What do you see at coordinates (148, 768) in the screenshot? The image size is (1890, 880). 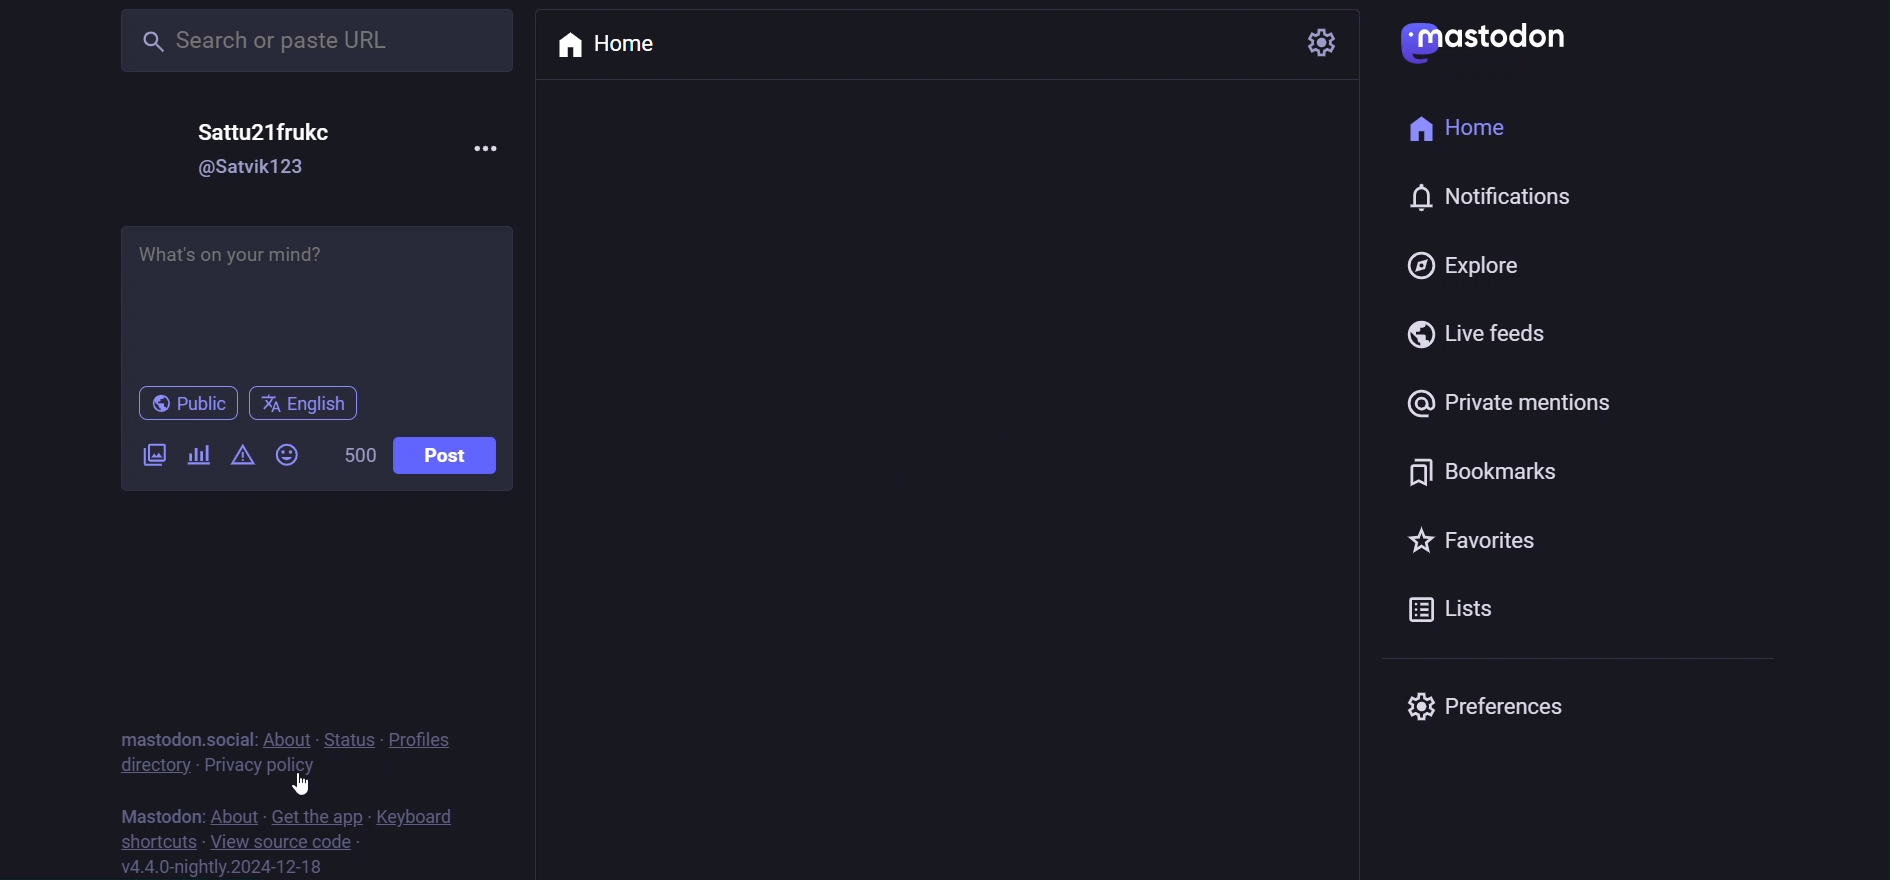 I see `directory` at bounding box center [148, 768].